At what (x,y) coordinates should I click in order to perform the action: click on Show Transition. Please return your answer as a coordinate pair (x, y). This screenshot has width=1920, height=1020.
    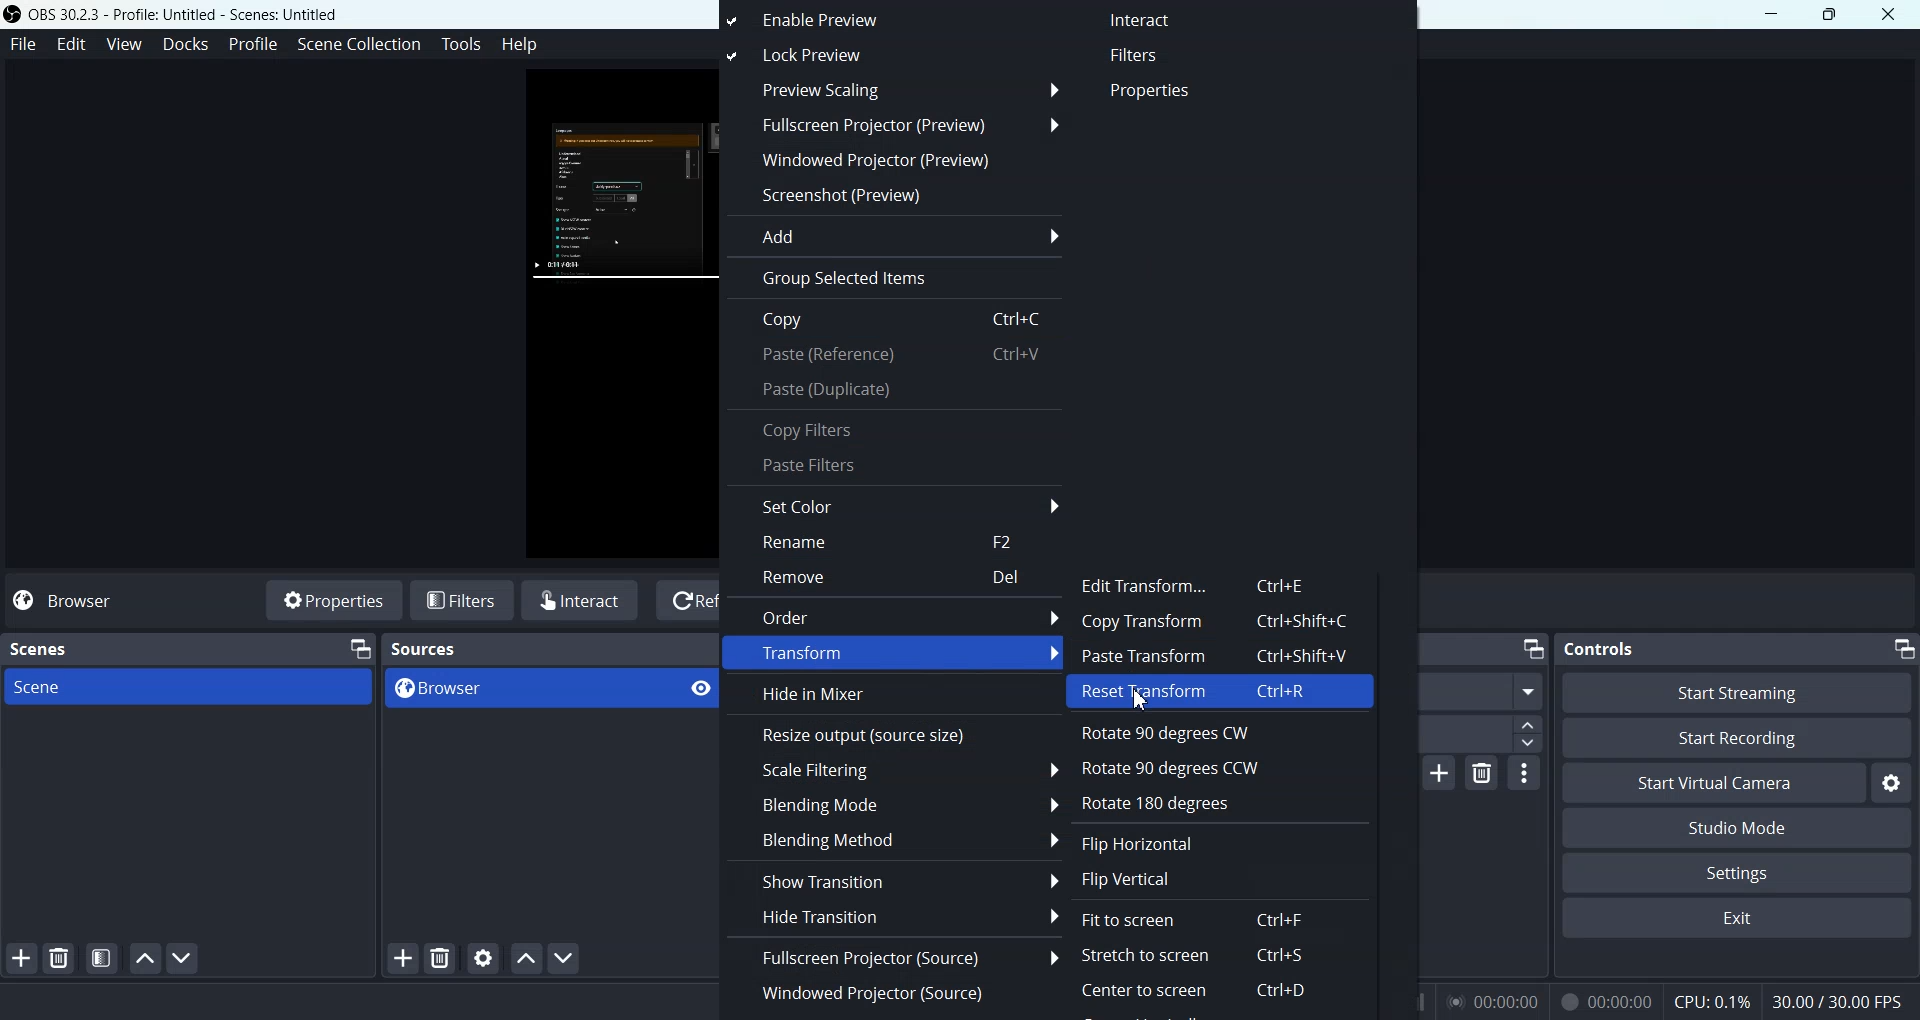
    Looking at the image, I should click on (893, 879).